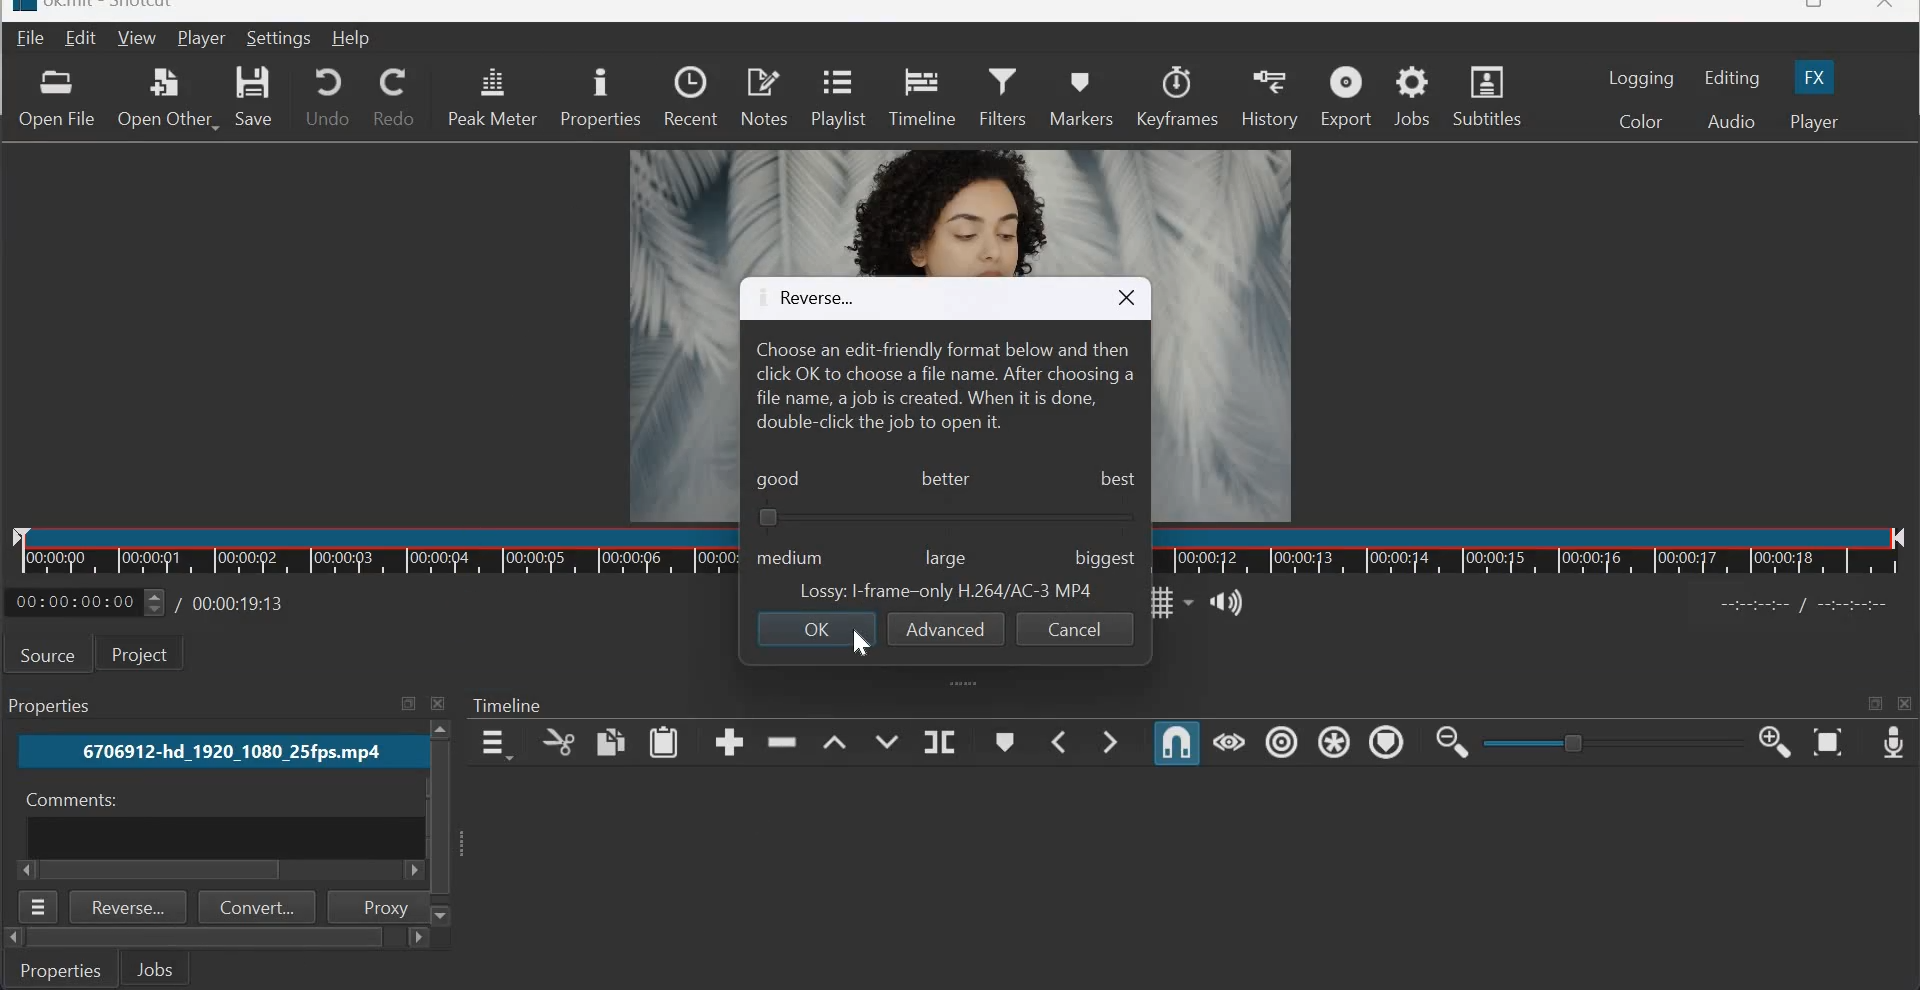 The width and height of the screenshot is (1920, 990). I want to click on Jobs, so click(155, 968).